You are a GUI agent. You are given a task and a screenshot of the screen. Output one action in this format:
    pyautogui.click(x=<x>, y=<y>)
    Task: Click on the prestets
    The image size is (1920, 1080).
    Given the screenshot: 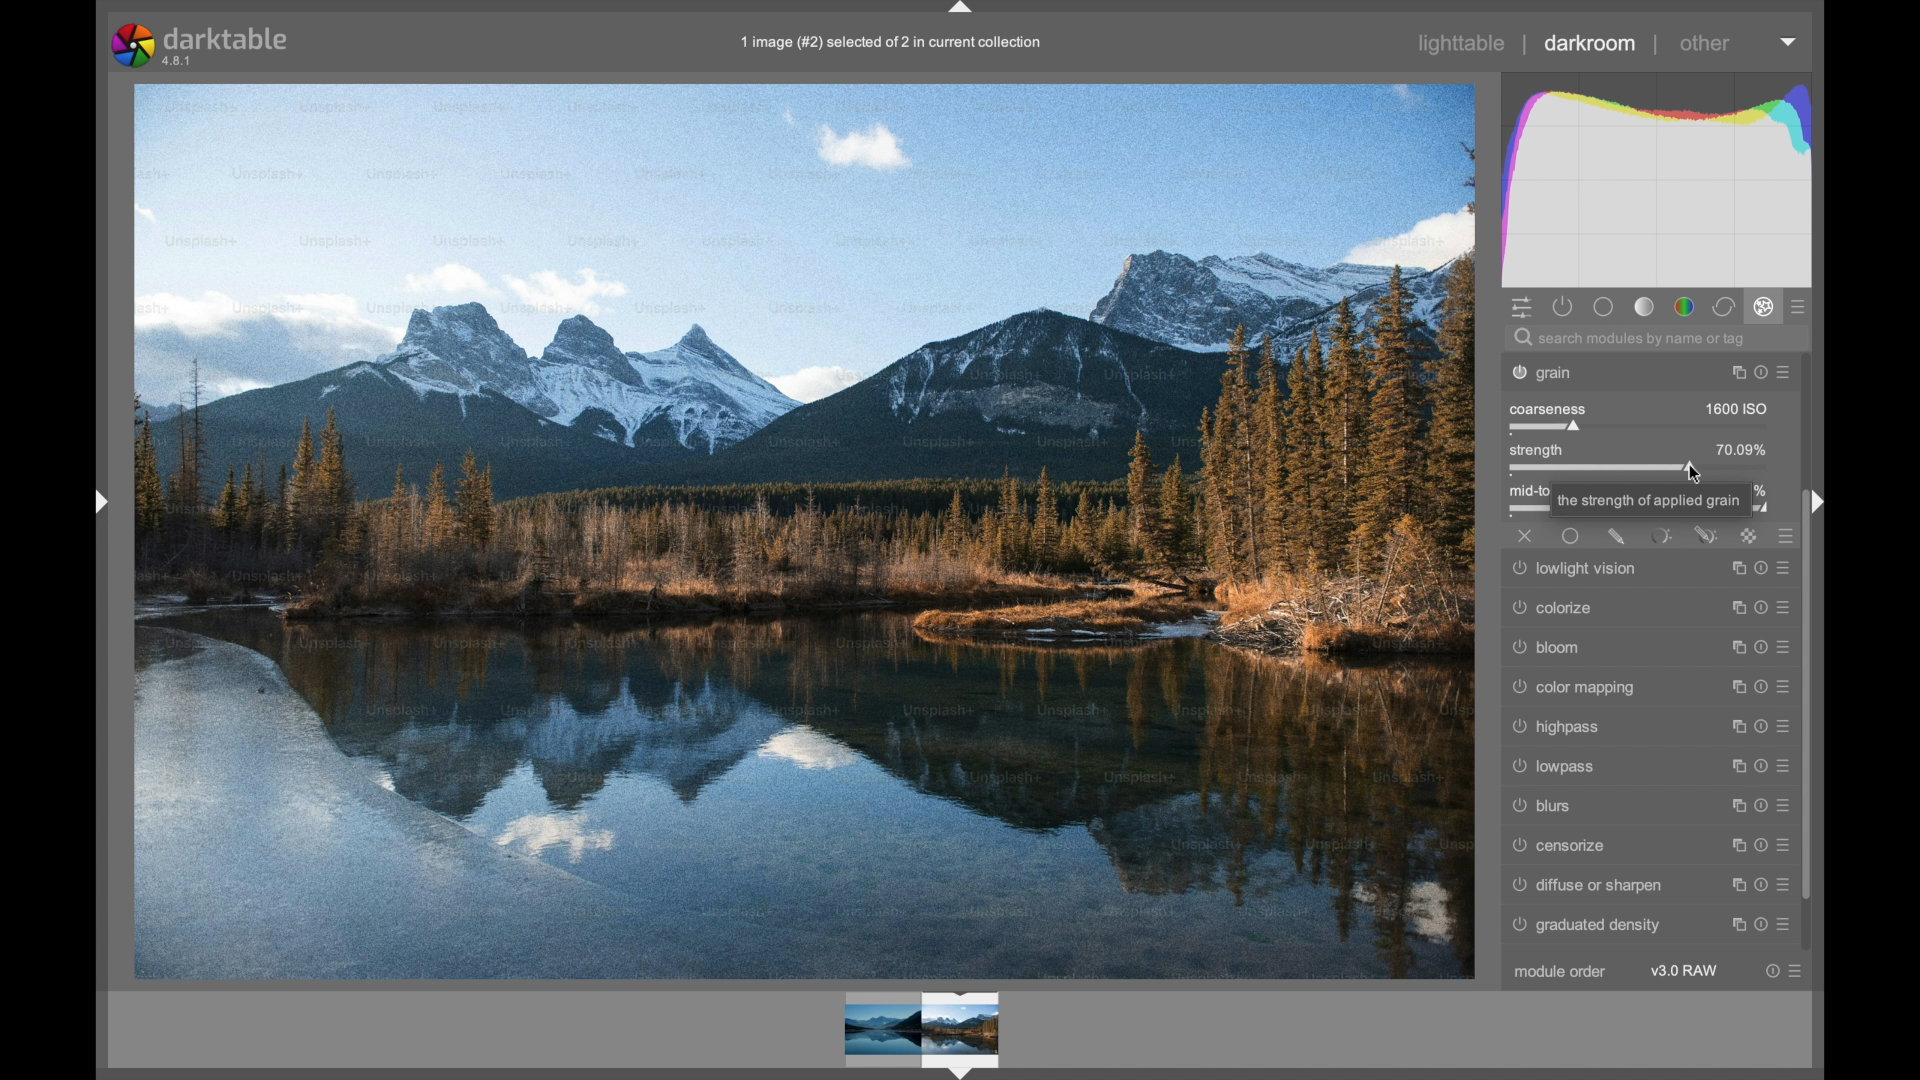 What is the action you would take?
    pyautogui.click(x=1782, y=687)
    